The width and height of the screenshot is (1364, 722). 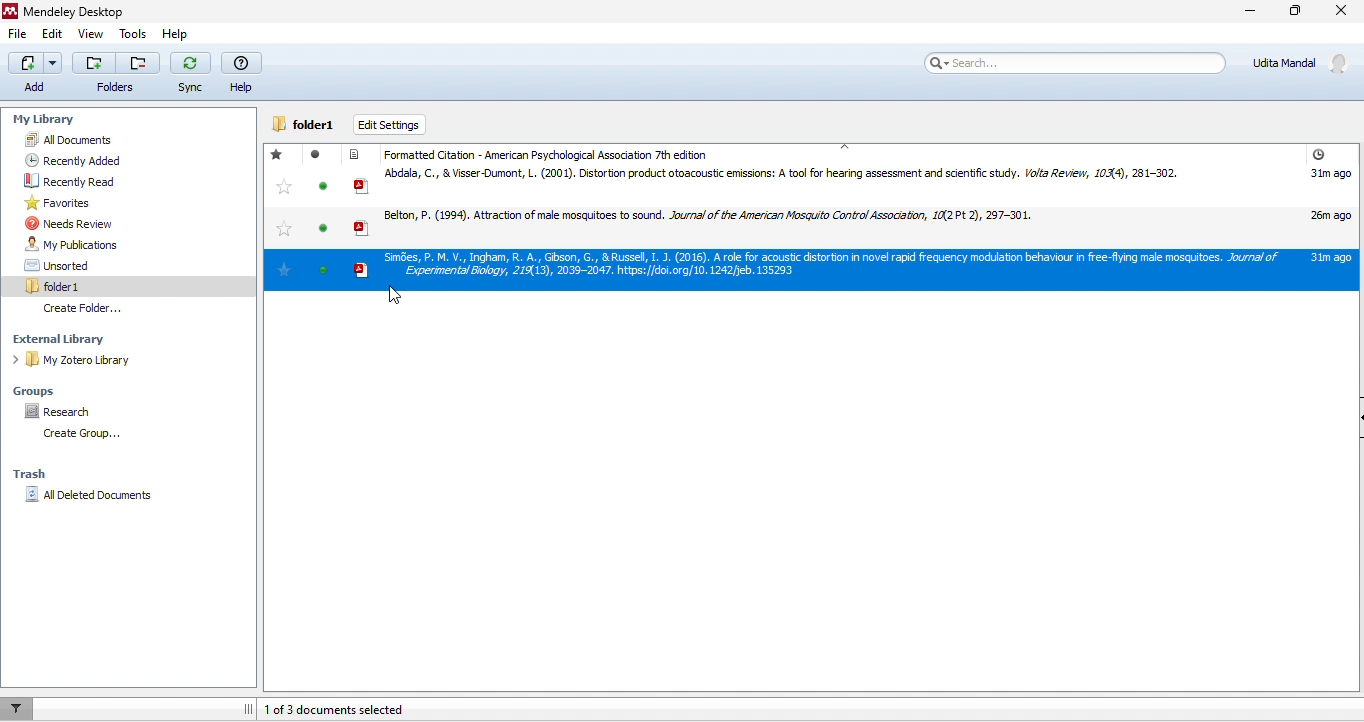 What do you see at coordinates (97, 360) in the screenshot?
I see `my zotero library` at bounding box center [97, 360].